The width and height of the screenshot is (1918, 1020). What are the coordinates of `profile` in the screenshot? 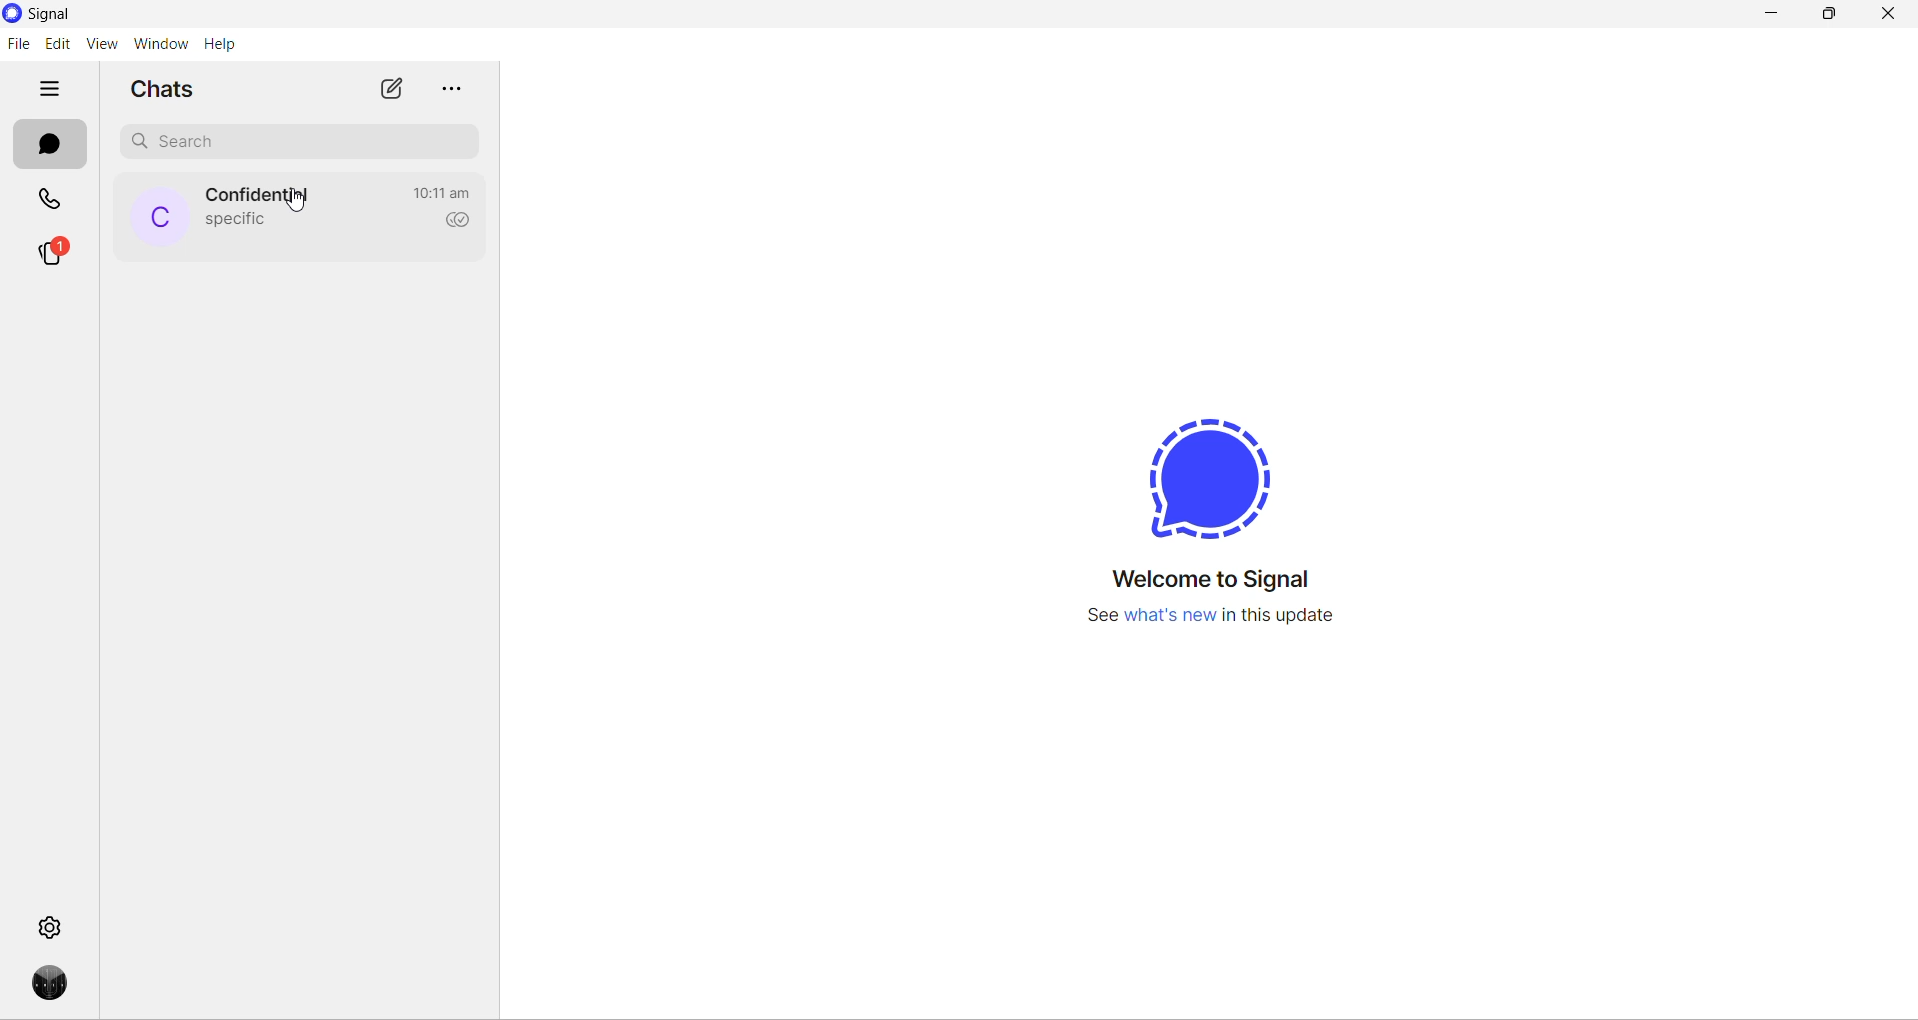 It's located at (53, 984).